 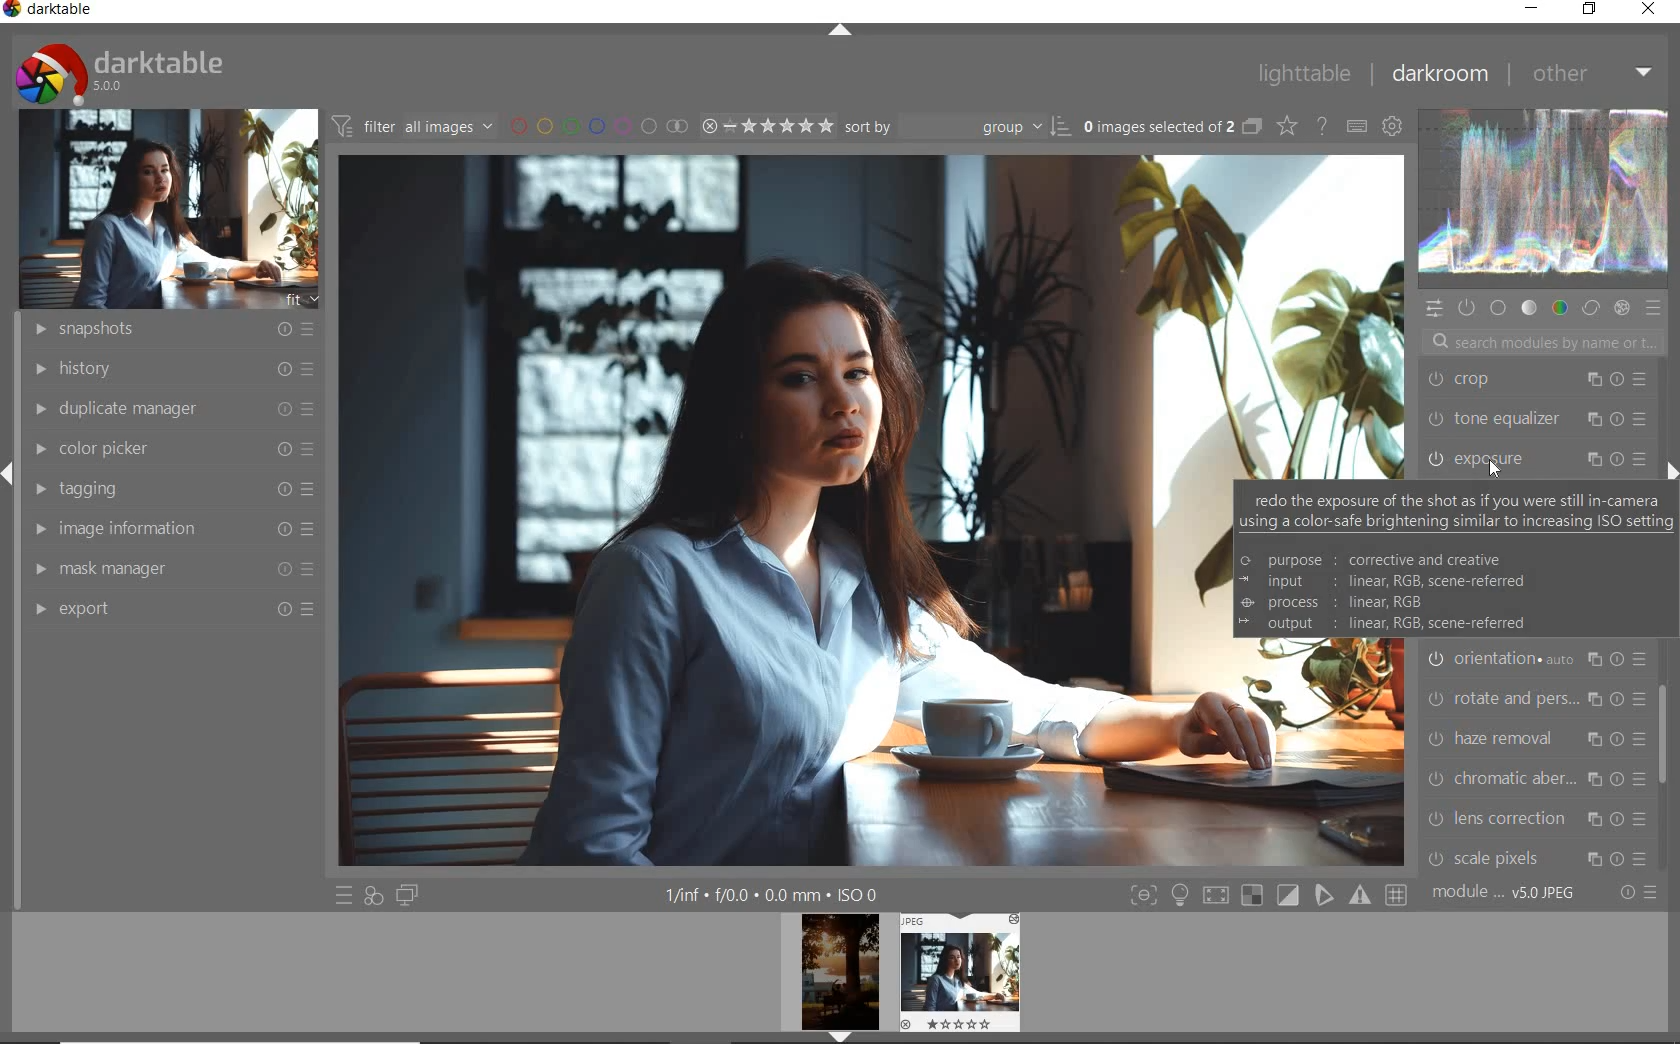 I want to click on TONE, so click(x=1529, y=308).